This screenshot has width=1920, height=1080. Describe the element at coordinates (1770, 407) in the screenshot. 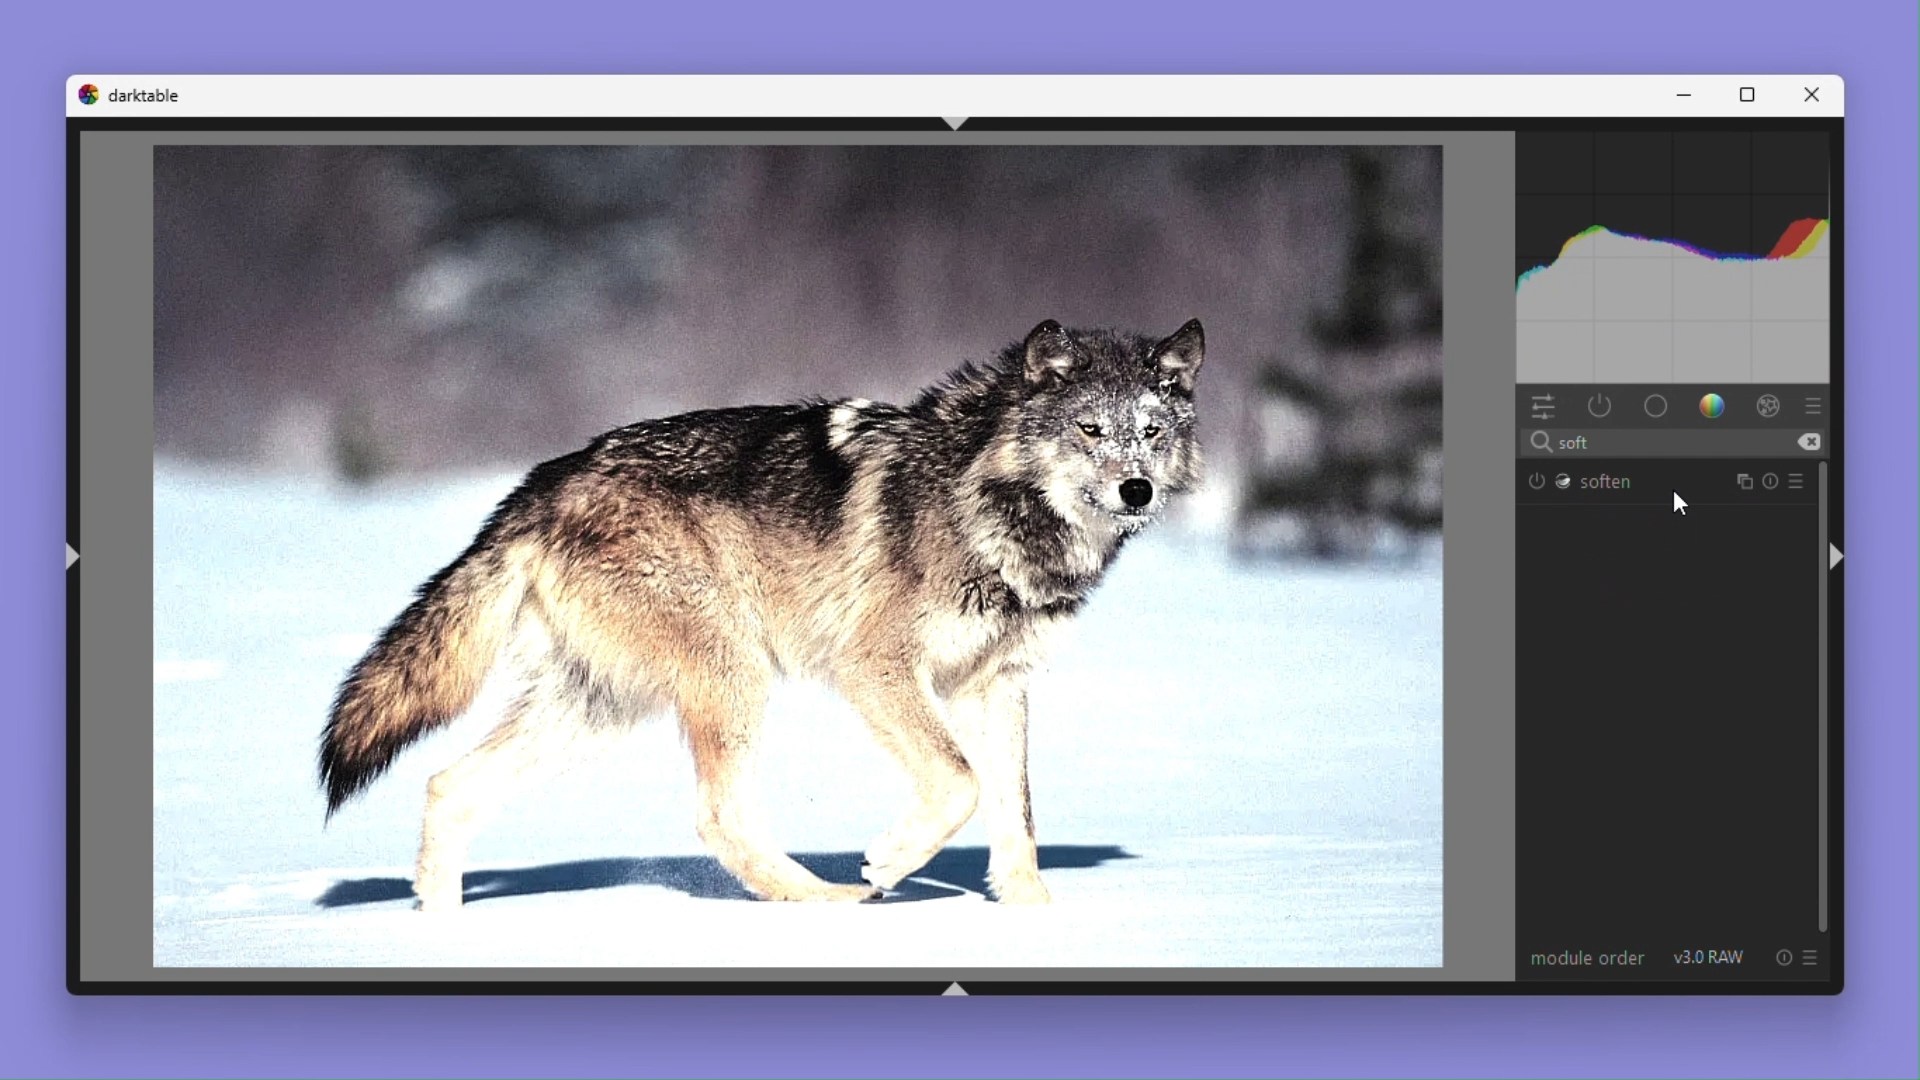

I see `Effect` at that location.